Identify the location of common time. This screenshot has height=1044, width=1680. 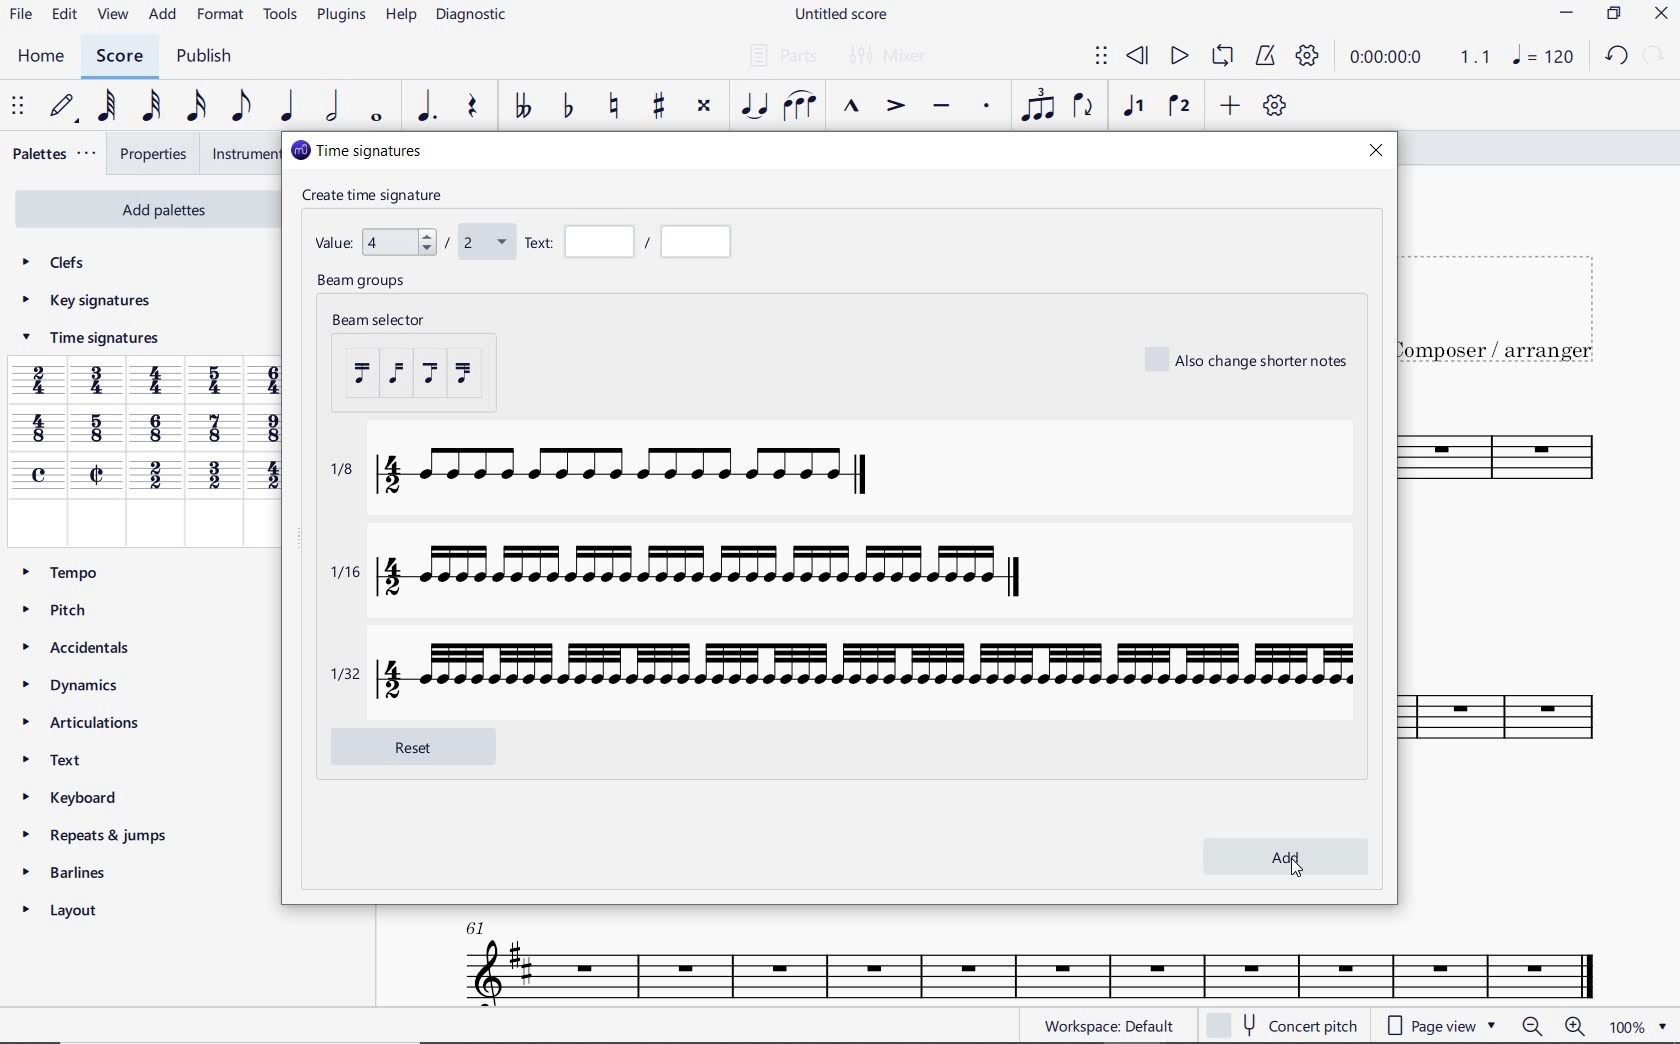
(40, 475).